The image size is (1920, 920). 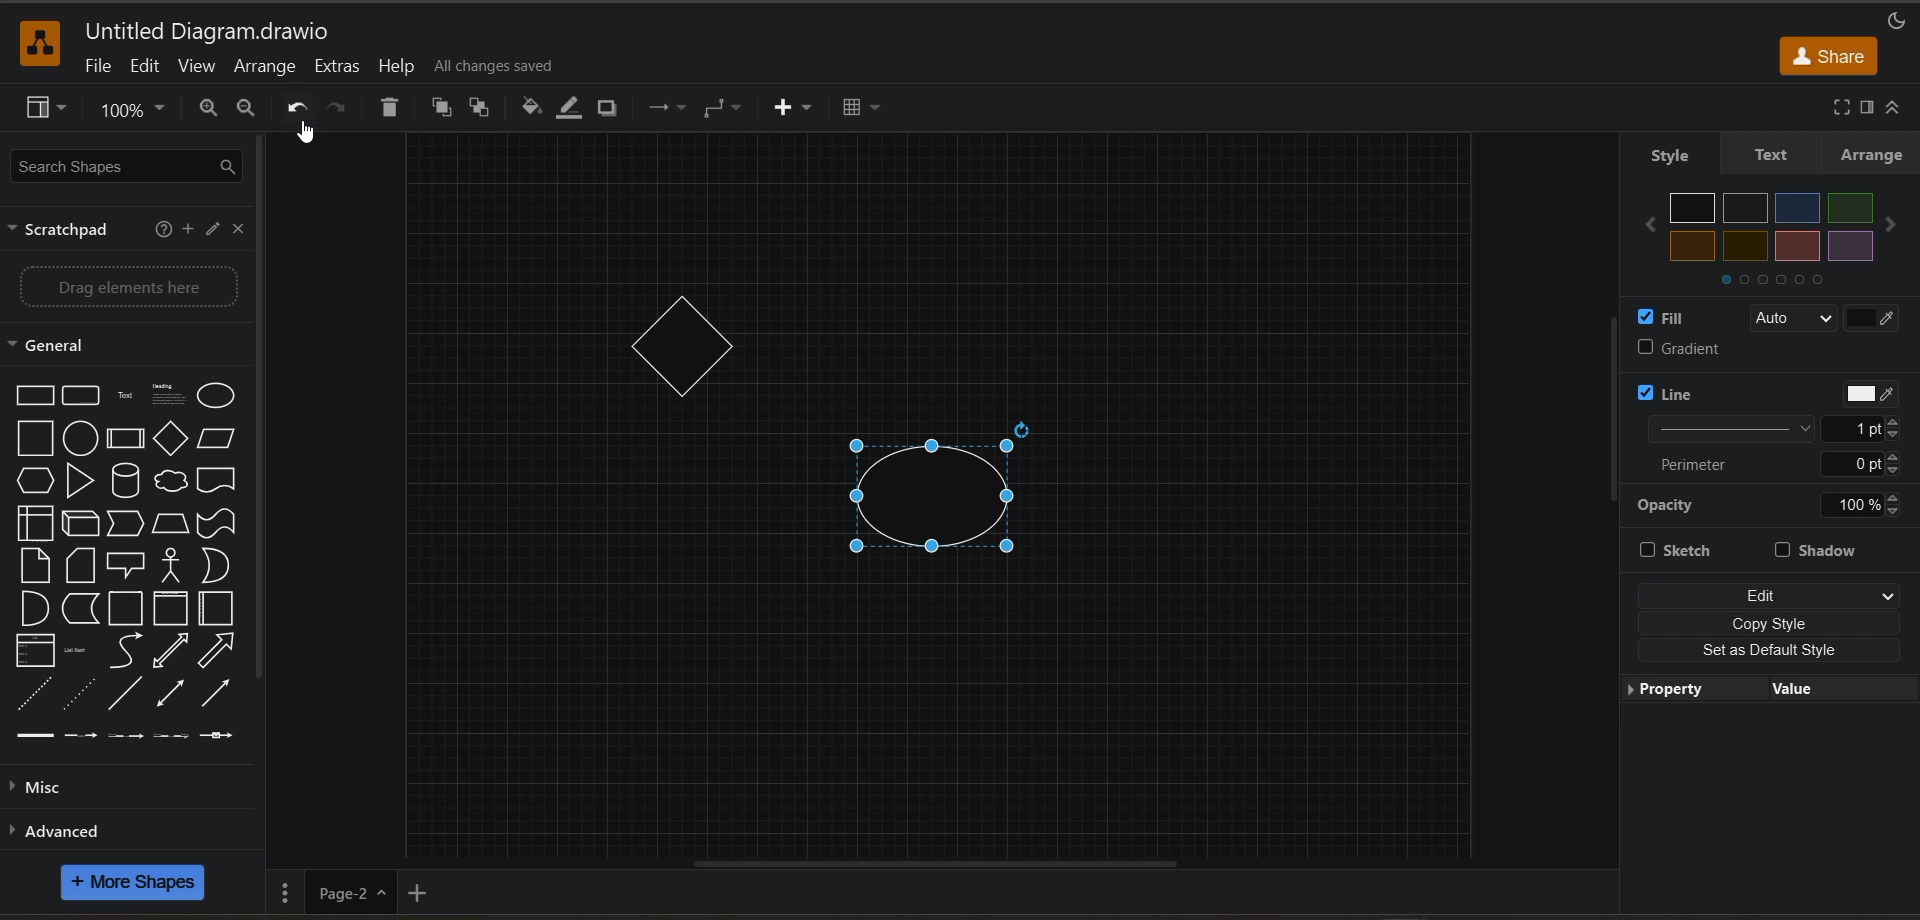 I want to click on to back, so click(x=481, y=112).